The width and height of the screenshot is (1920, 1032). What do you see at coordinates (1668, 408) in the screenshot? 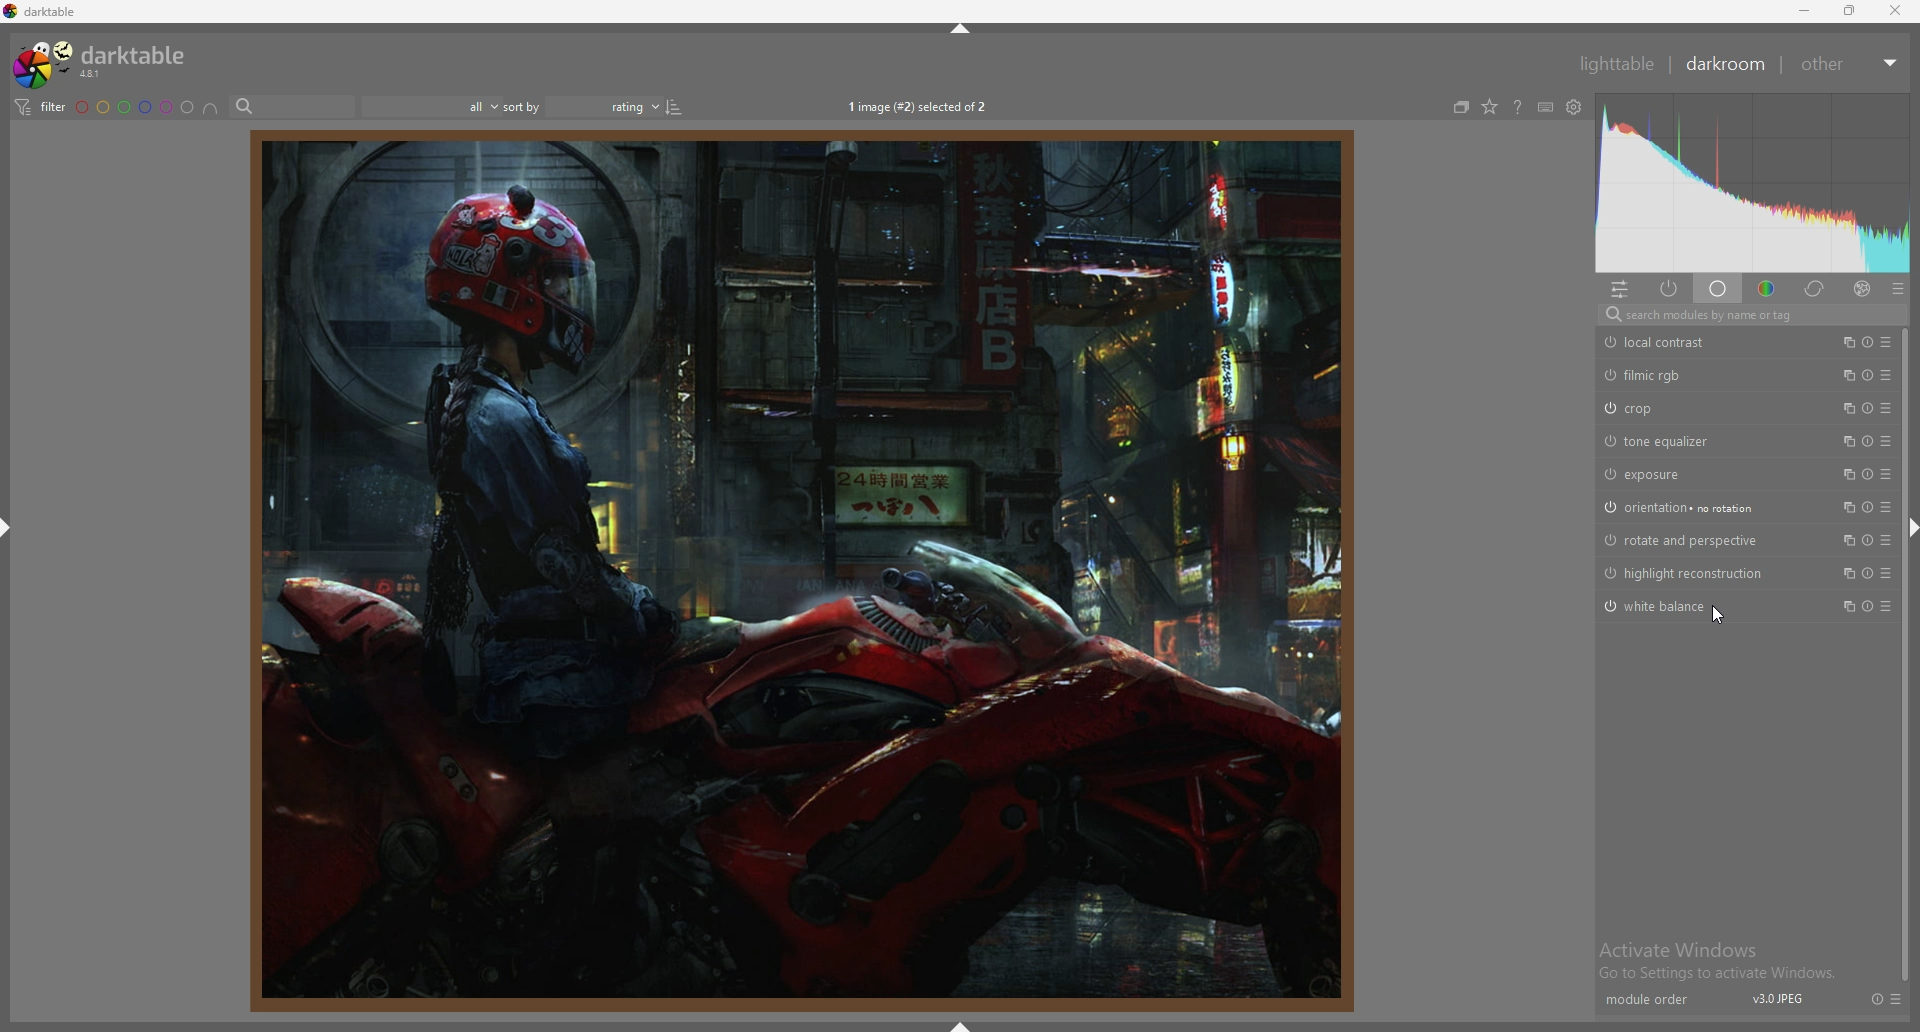
I see `crop` at bounding box center [1668, 408].